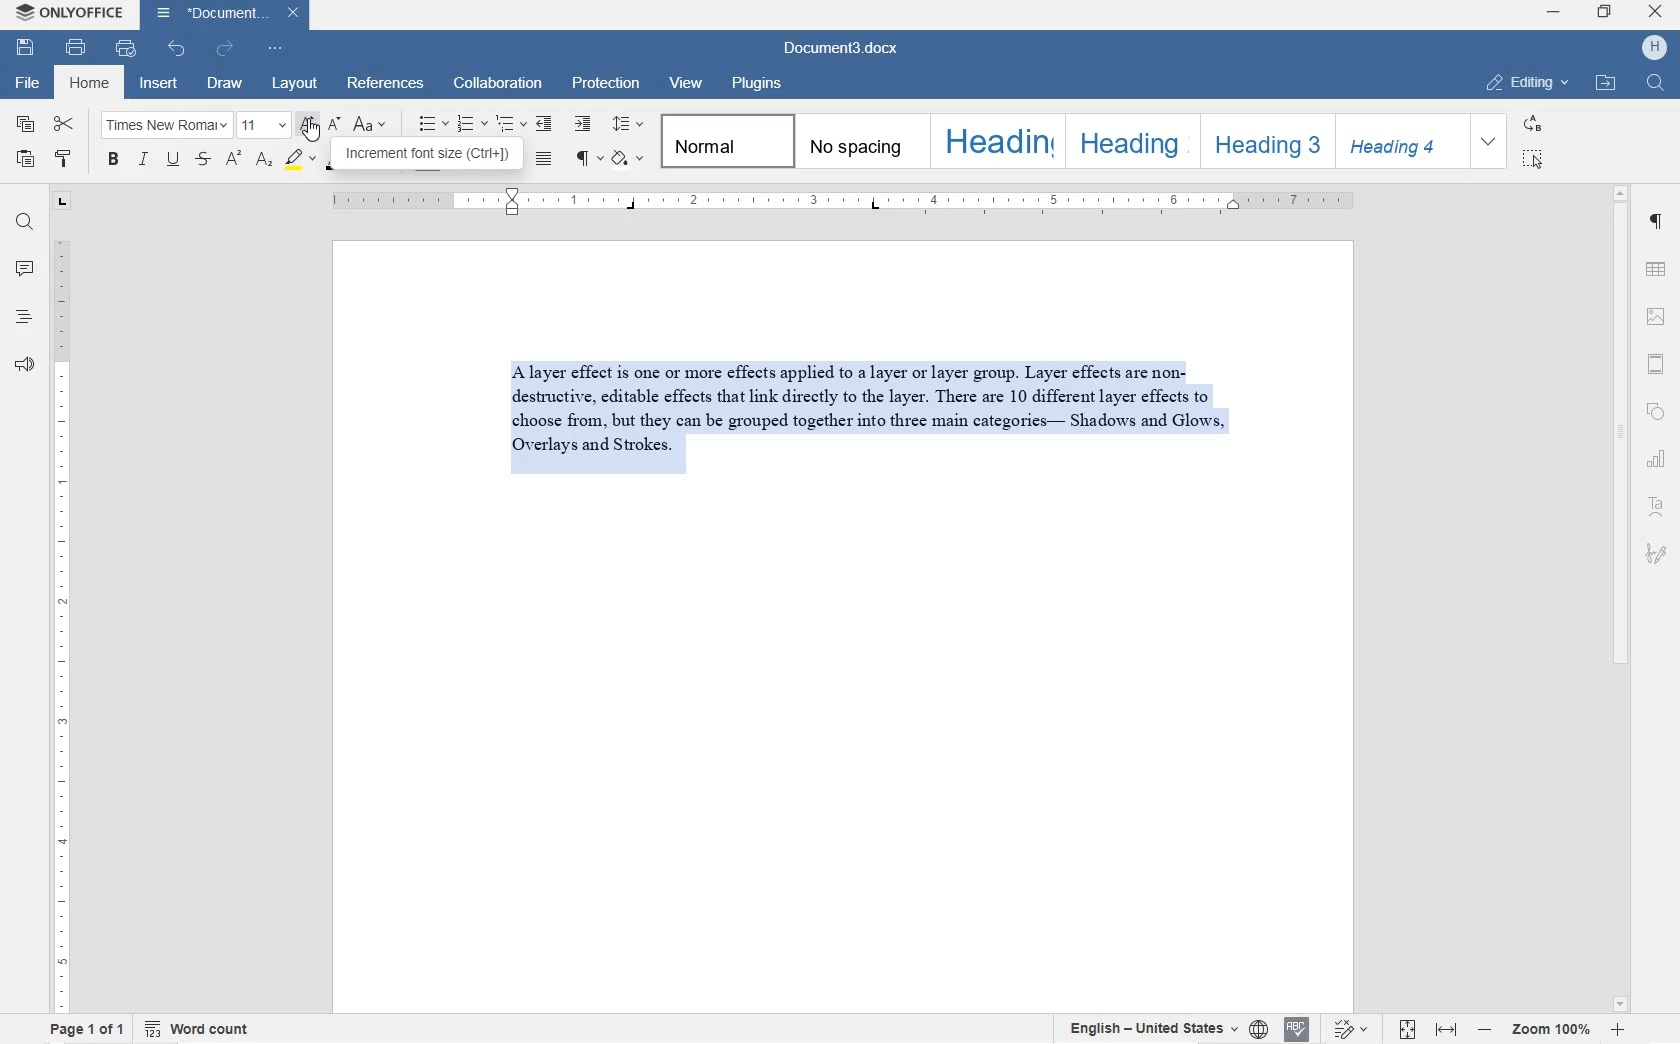  I want to click on SHAPE, so click(1657, 406).